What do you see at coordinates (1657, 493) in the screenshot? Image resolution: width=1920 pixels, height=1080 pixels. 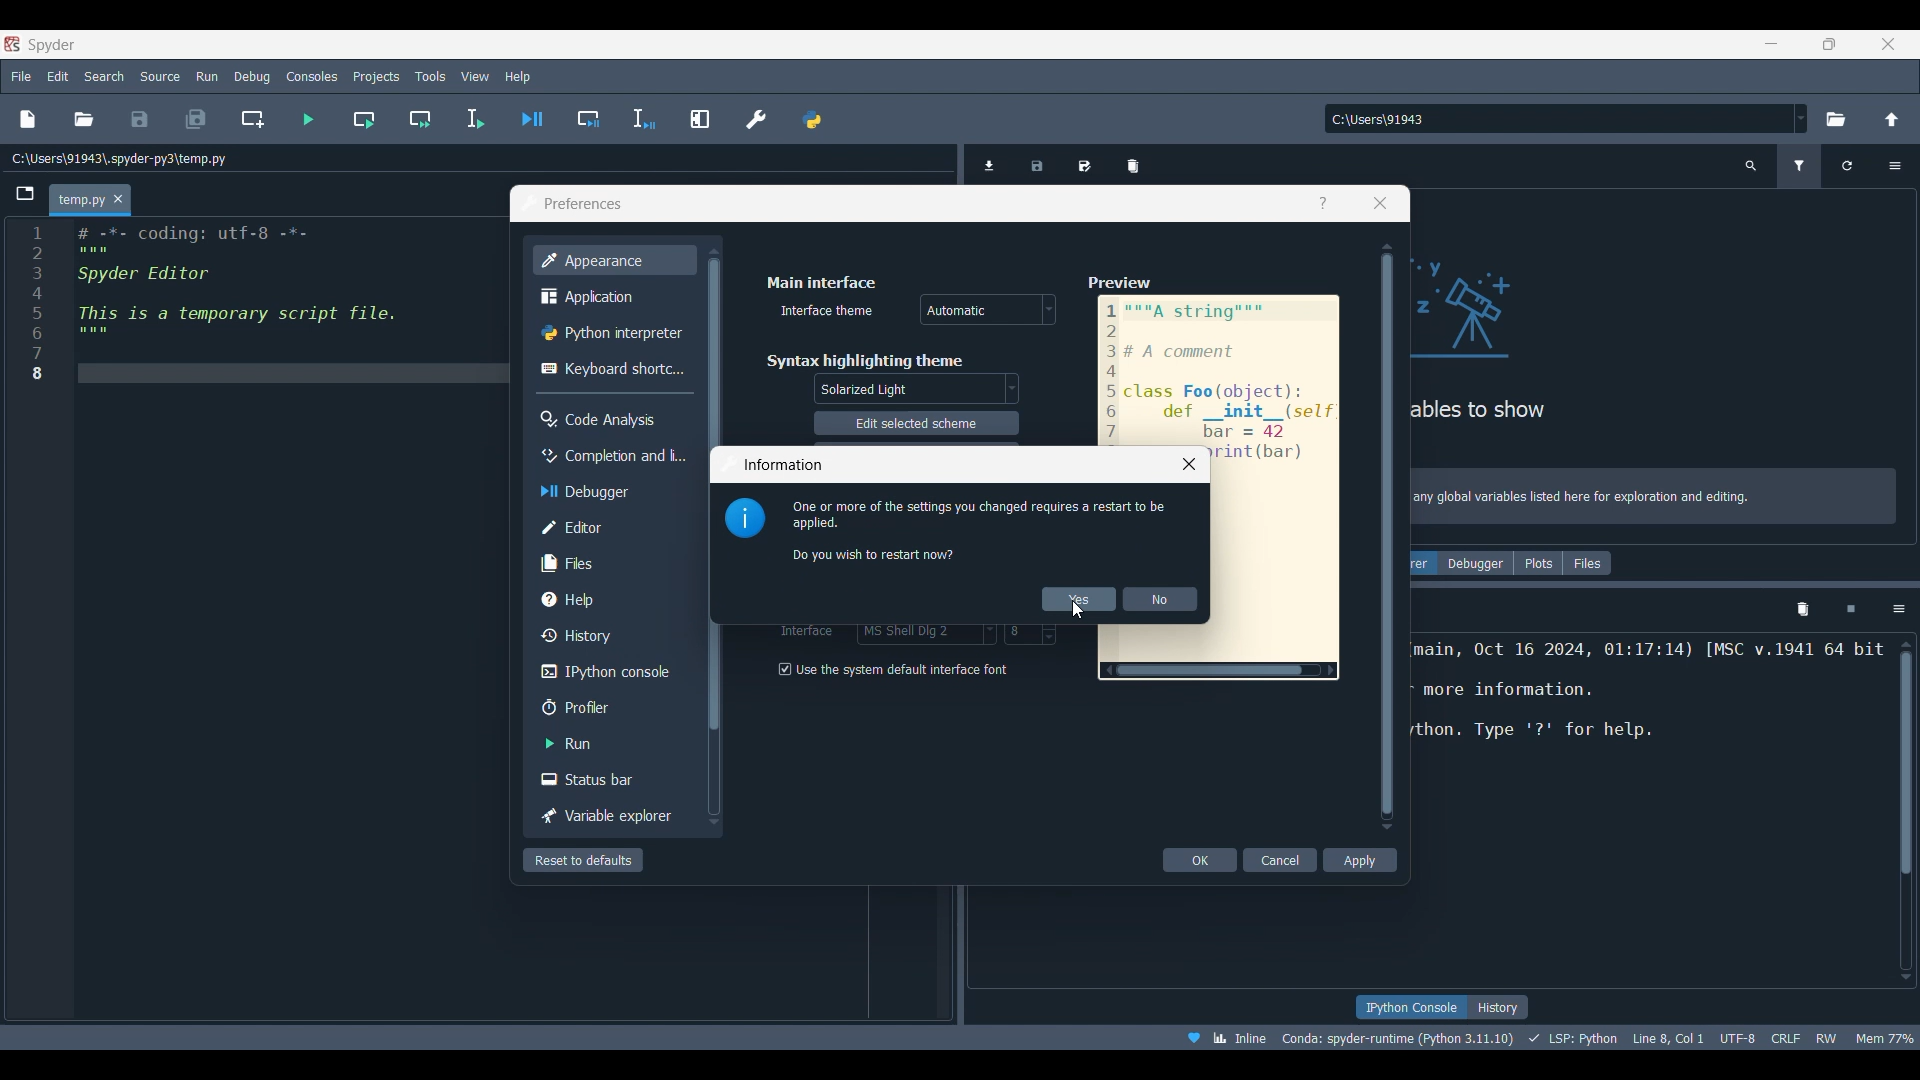 I see `notice` at bounding box center [1657, 493].